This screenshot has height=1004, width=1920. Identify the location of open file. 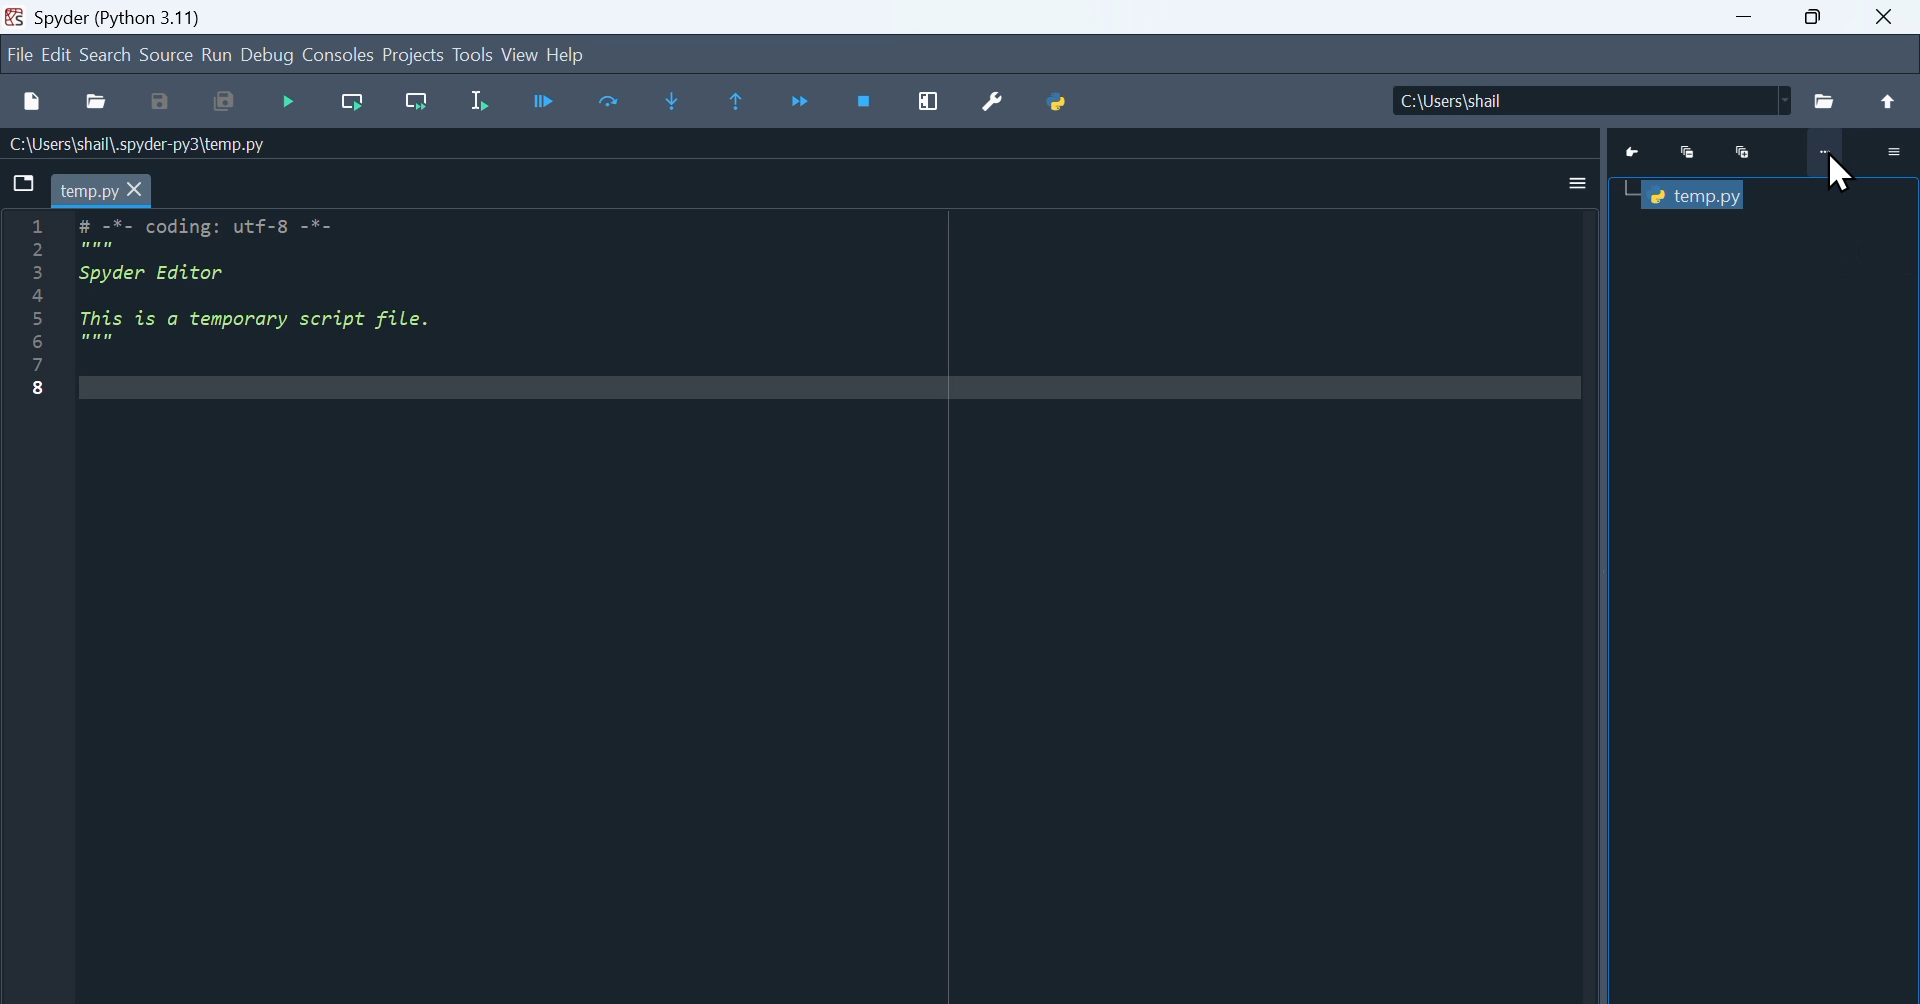
(96, 102).